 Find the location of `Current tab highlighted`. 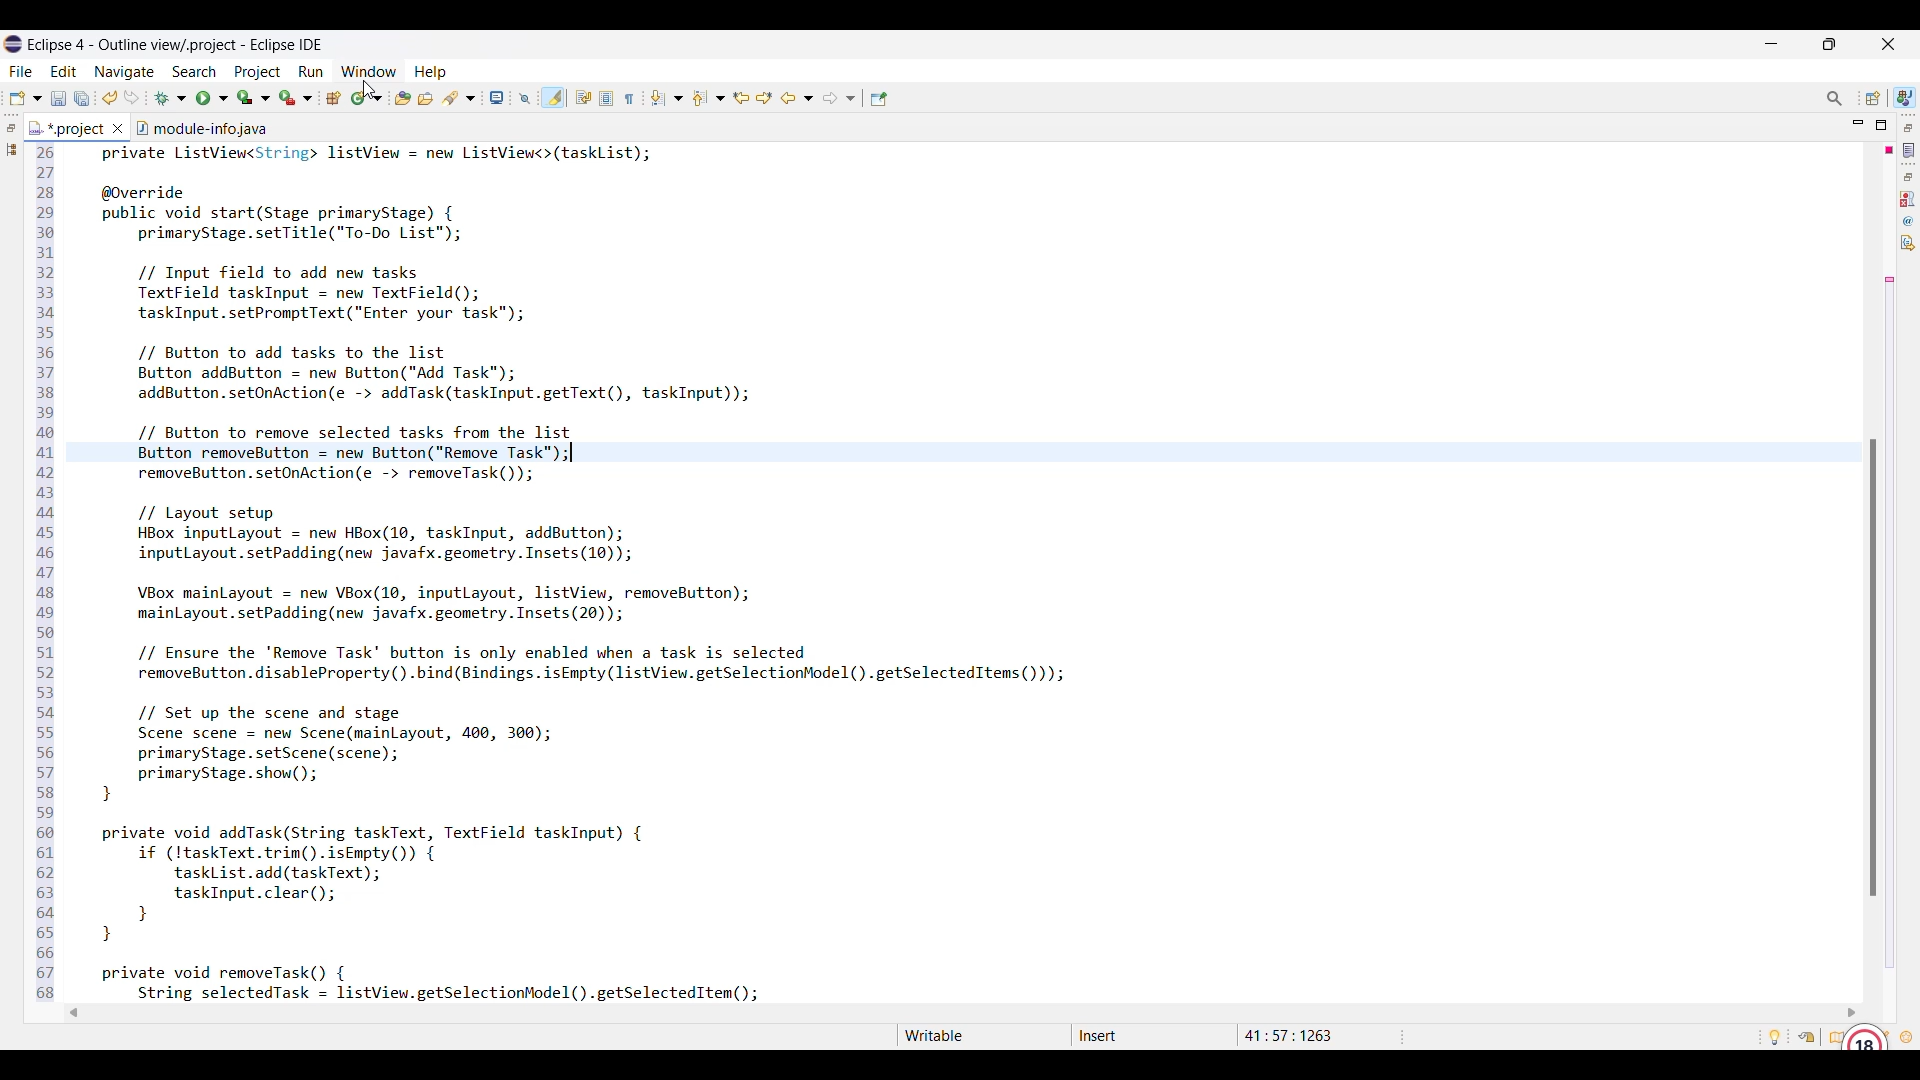

Current tab highlighted is located at coordinates (67, 127).